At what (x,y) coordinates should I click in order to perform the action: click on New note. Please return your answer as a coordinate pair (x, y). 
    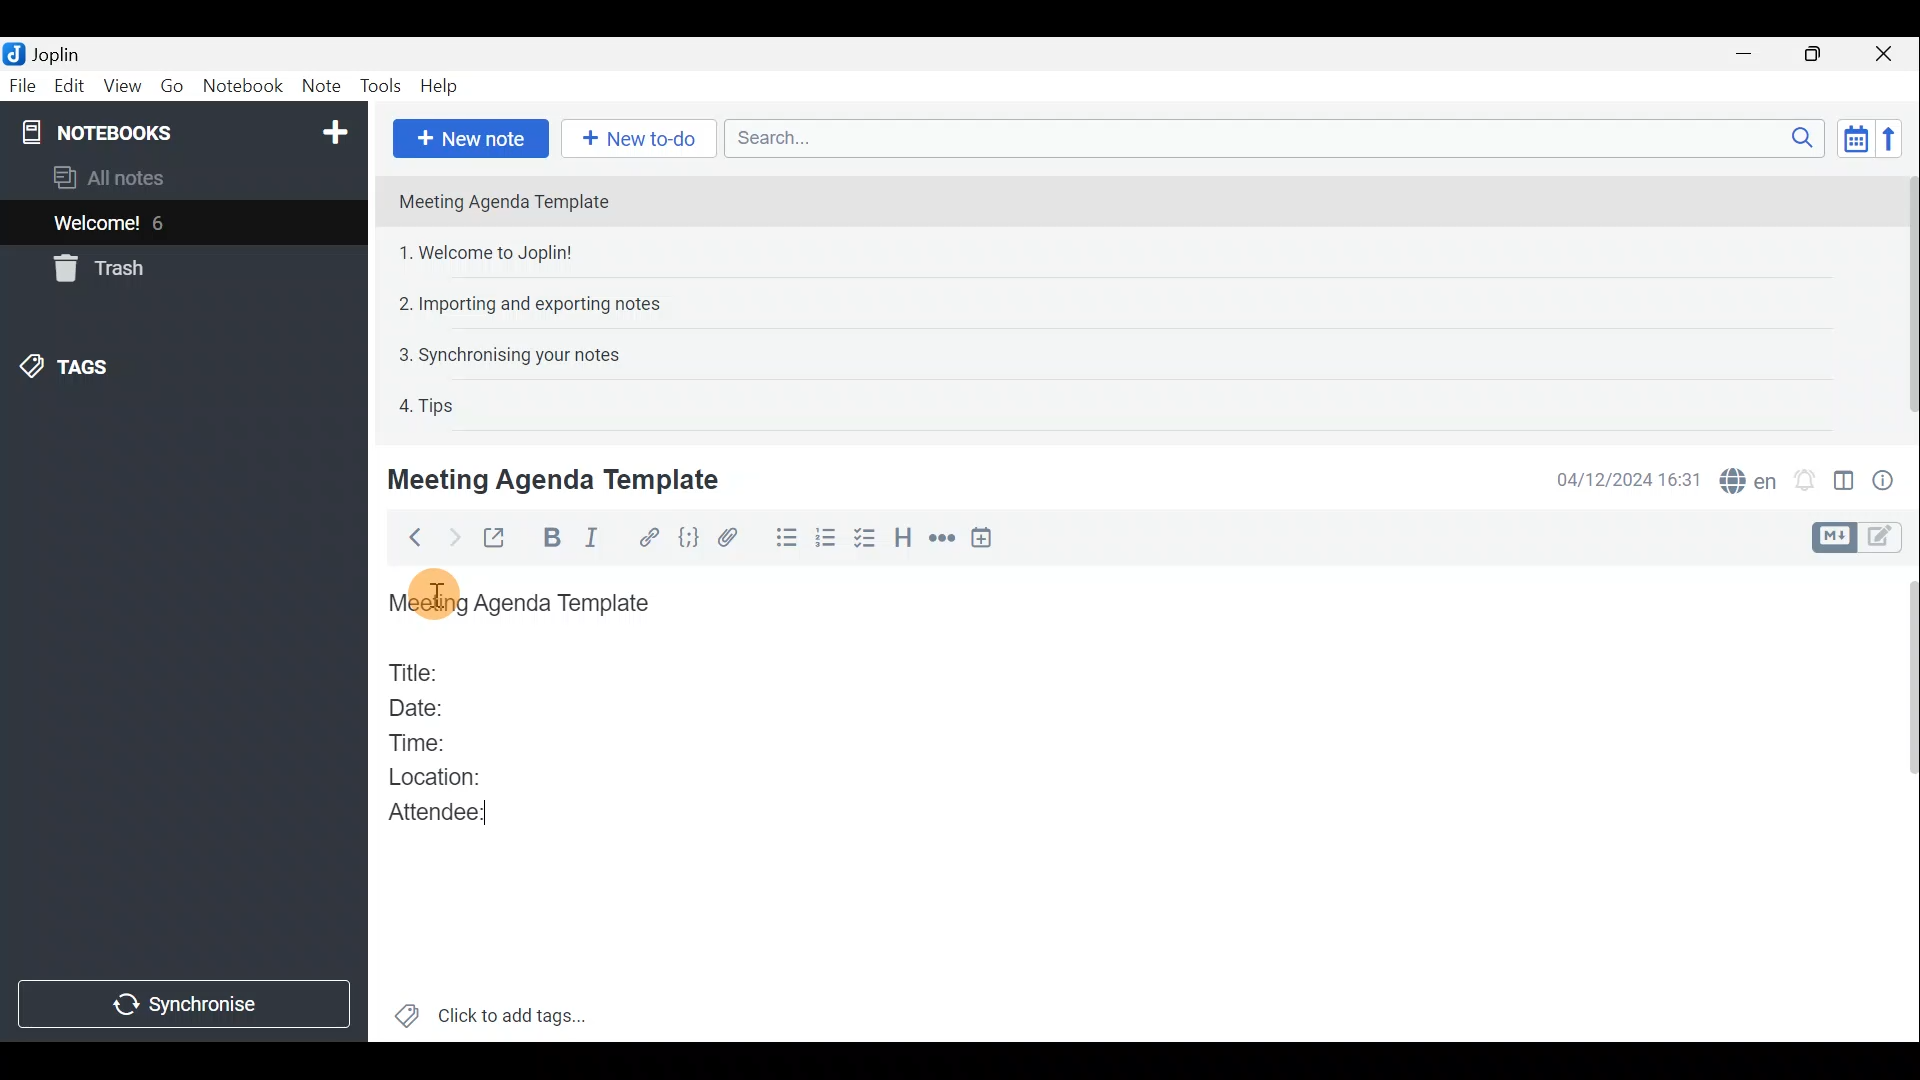
    Looking at the image, I should click on (471, 139).